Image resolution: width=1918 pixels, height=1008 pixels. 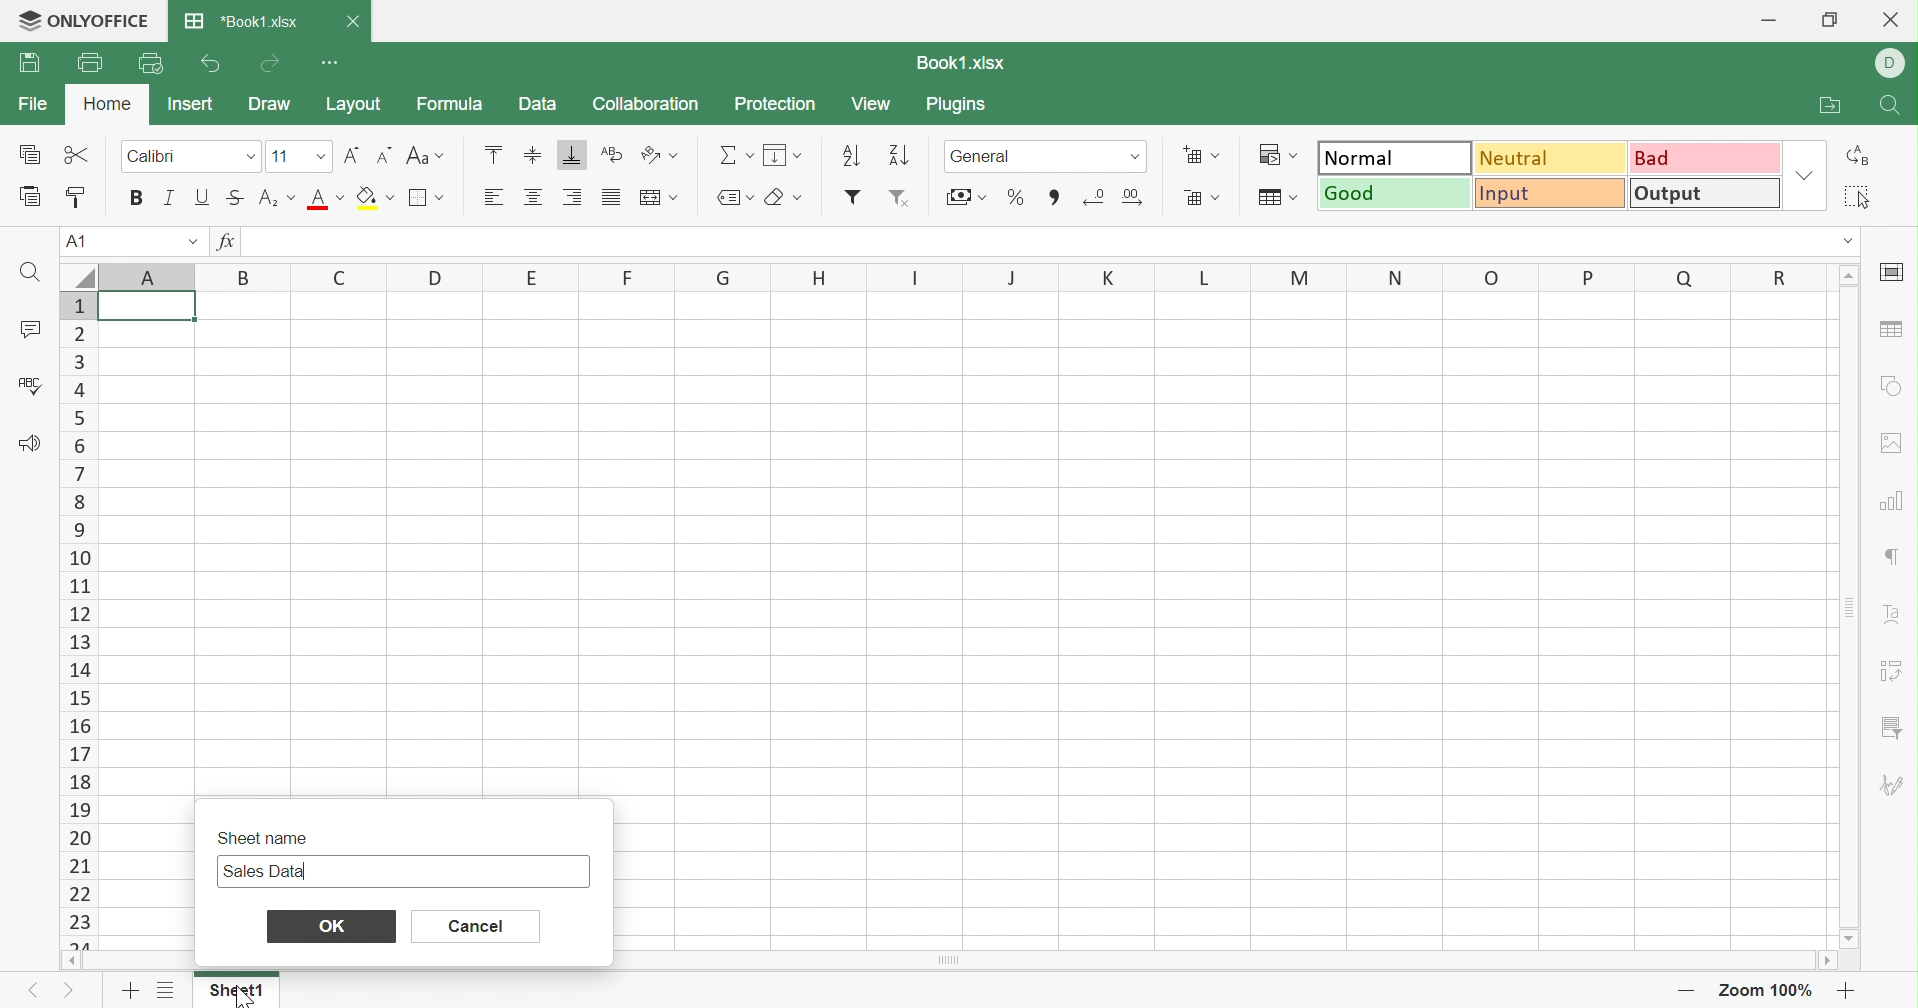 I want to click on Book.xlsx, so click(x=241, y=19).